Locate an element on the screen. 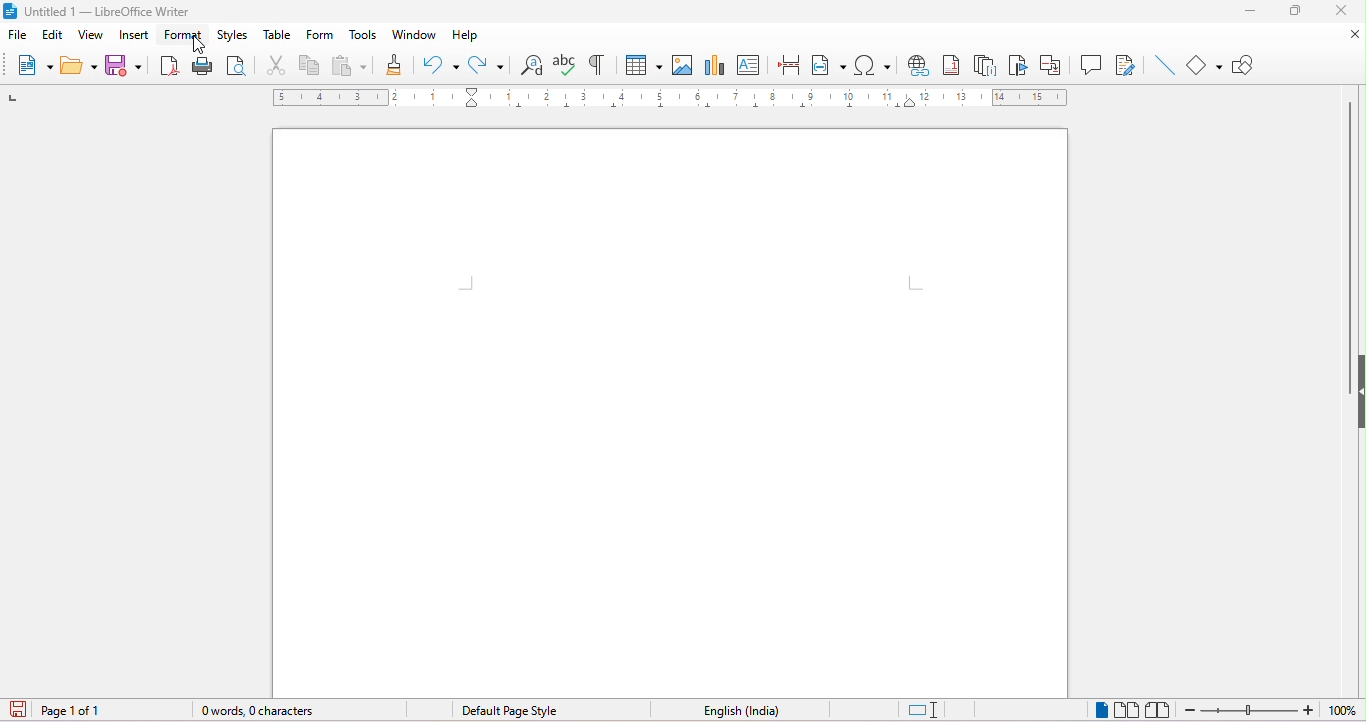 The width and height of the screenshot is (1366, 722). toggle formatting marks is located at coordinates (596, 63).